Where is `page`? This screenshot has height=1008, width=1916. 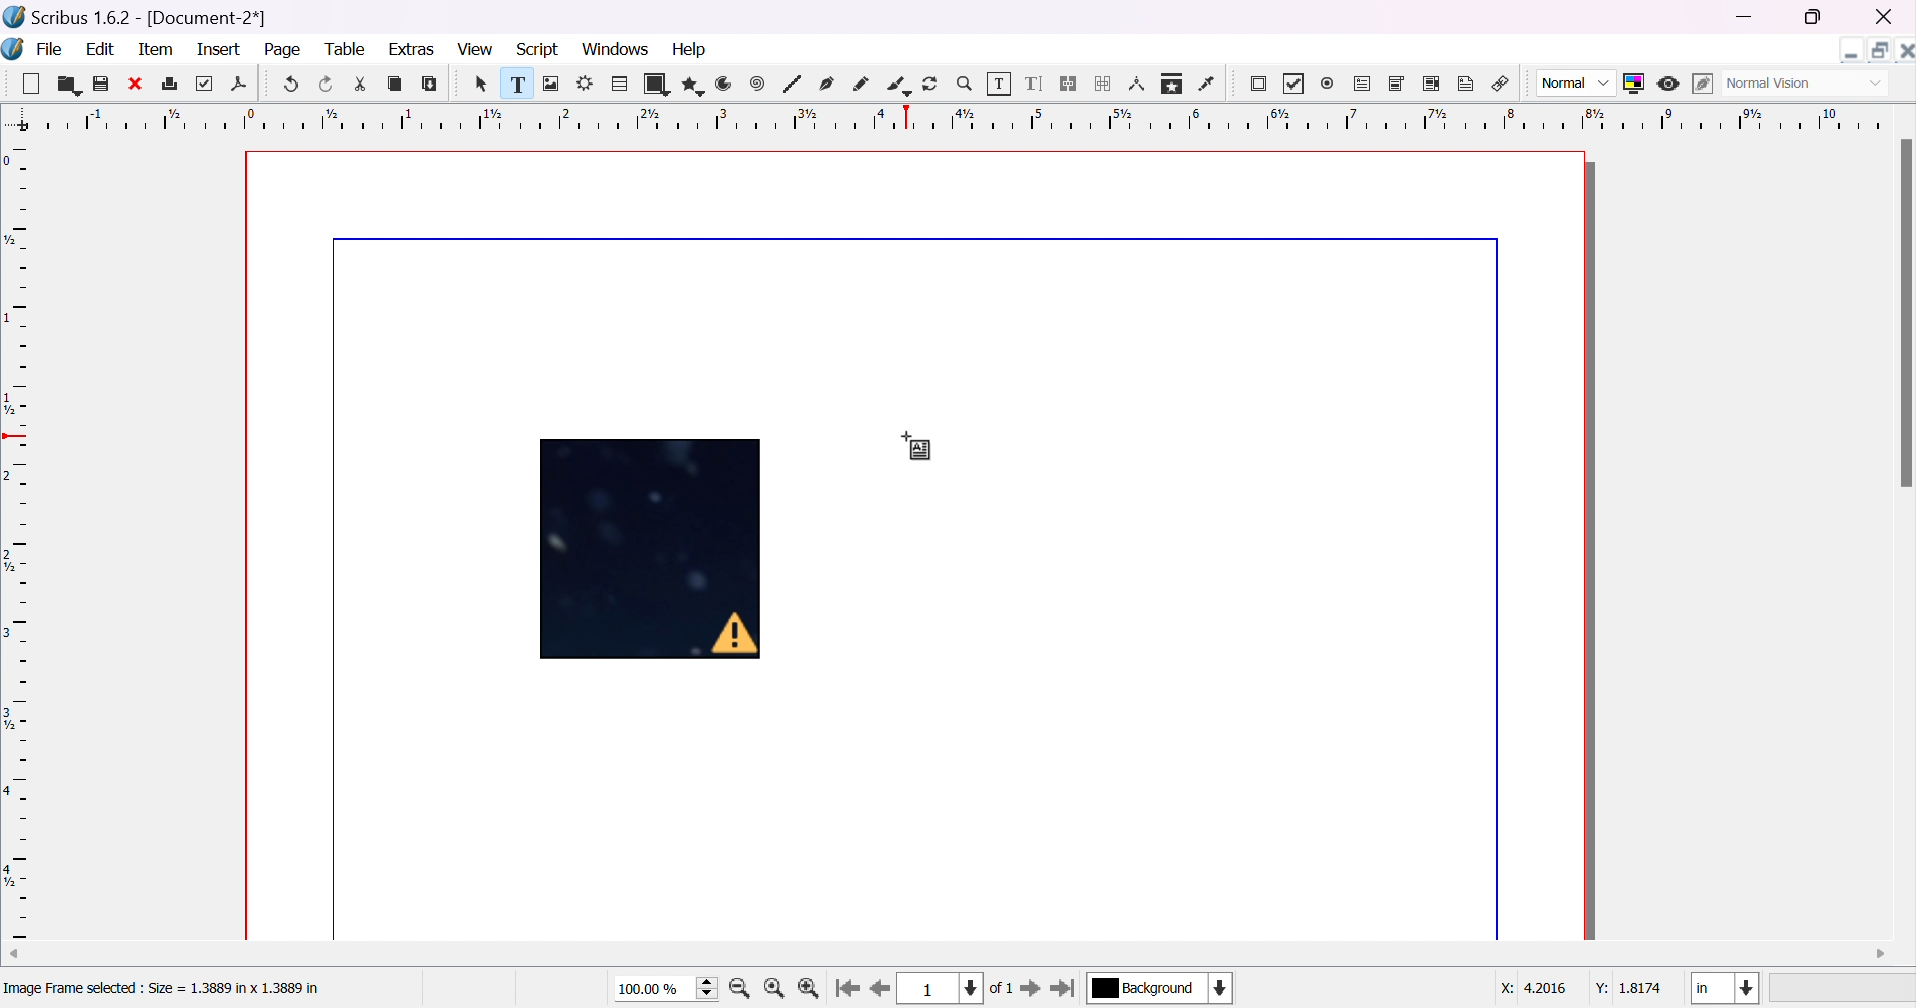
page is located at coordinates (287, 51).